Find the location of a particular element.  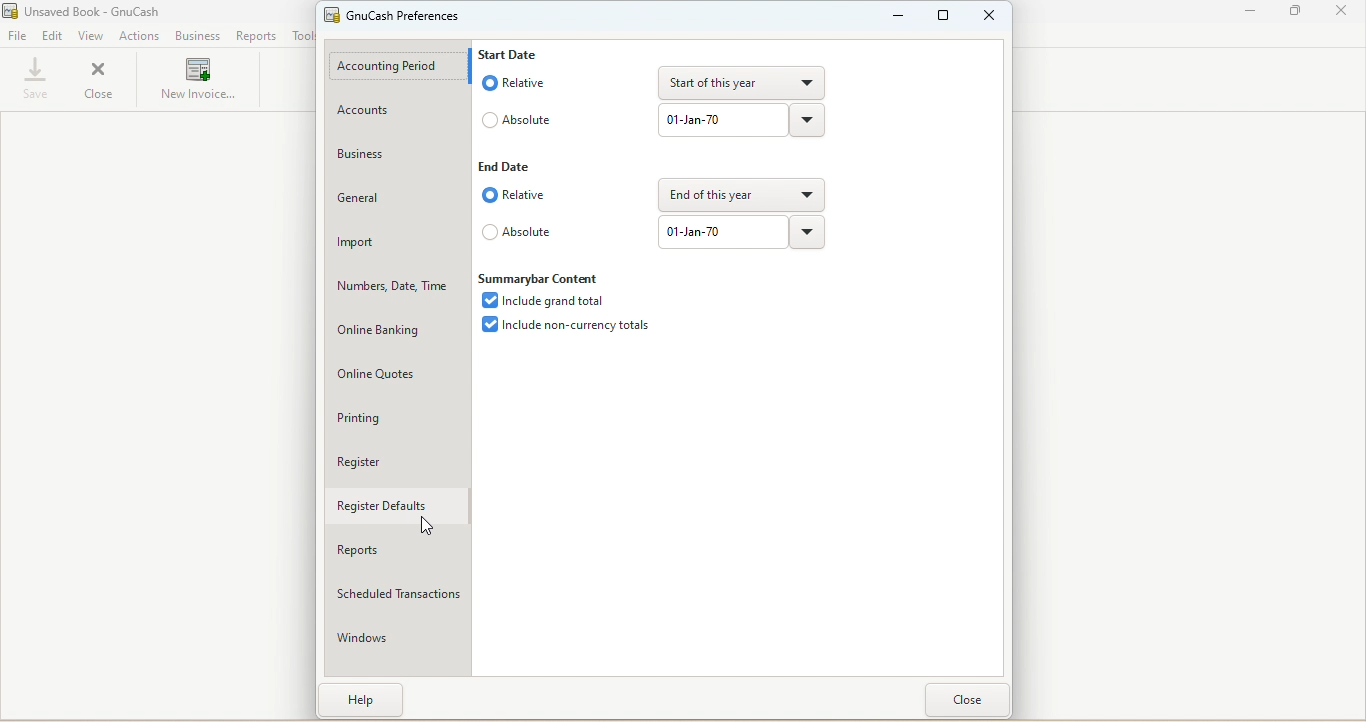

Windows is located at coordinates (397, 641).